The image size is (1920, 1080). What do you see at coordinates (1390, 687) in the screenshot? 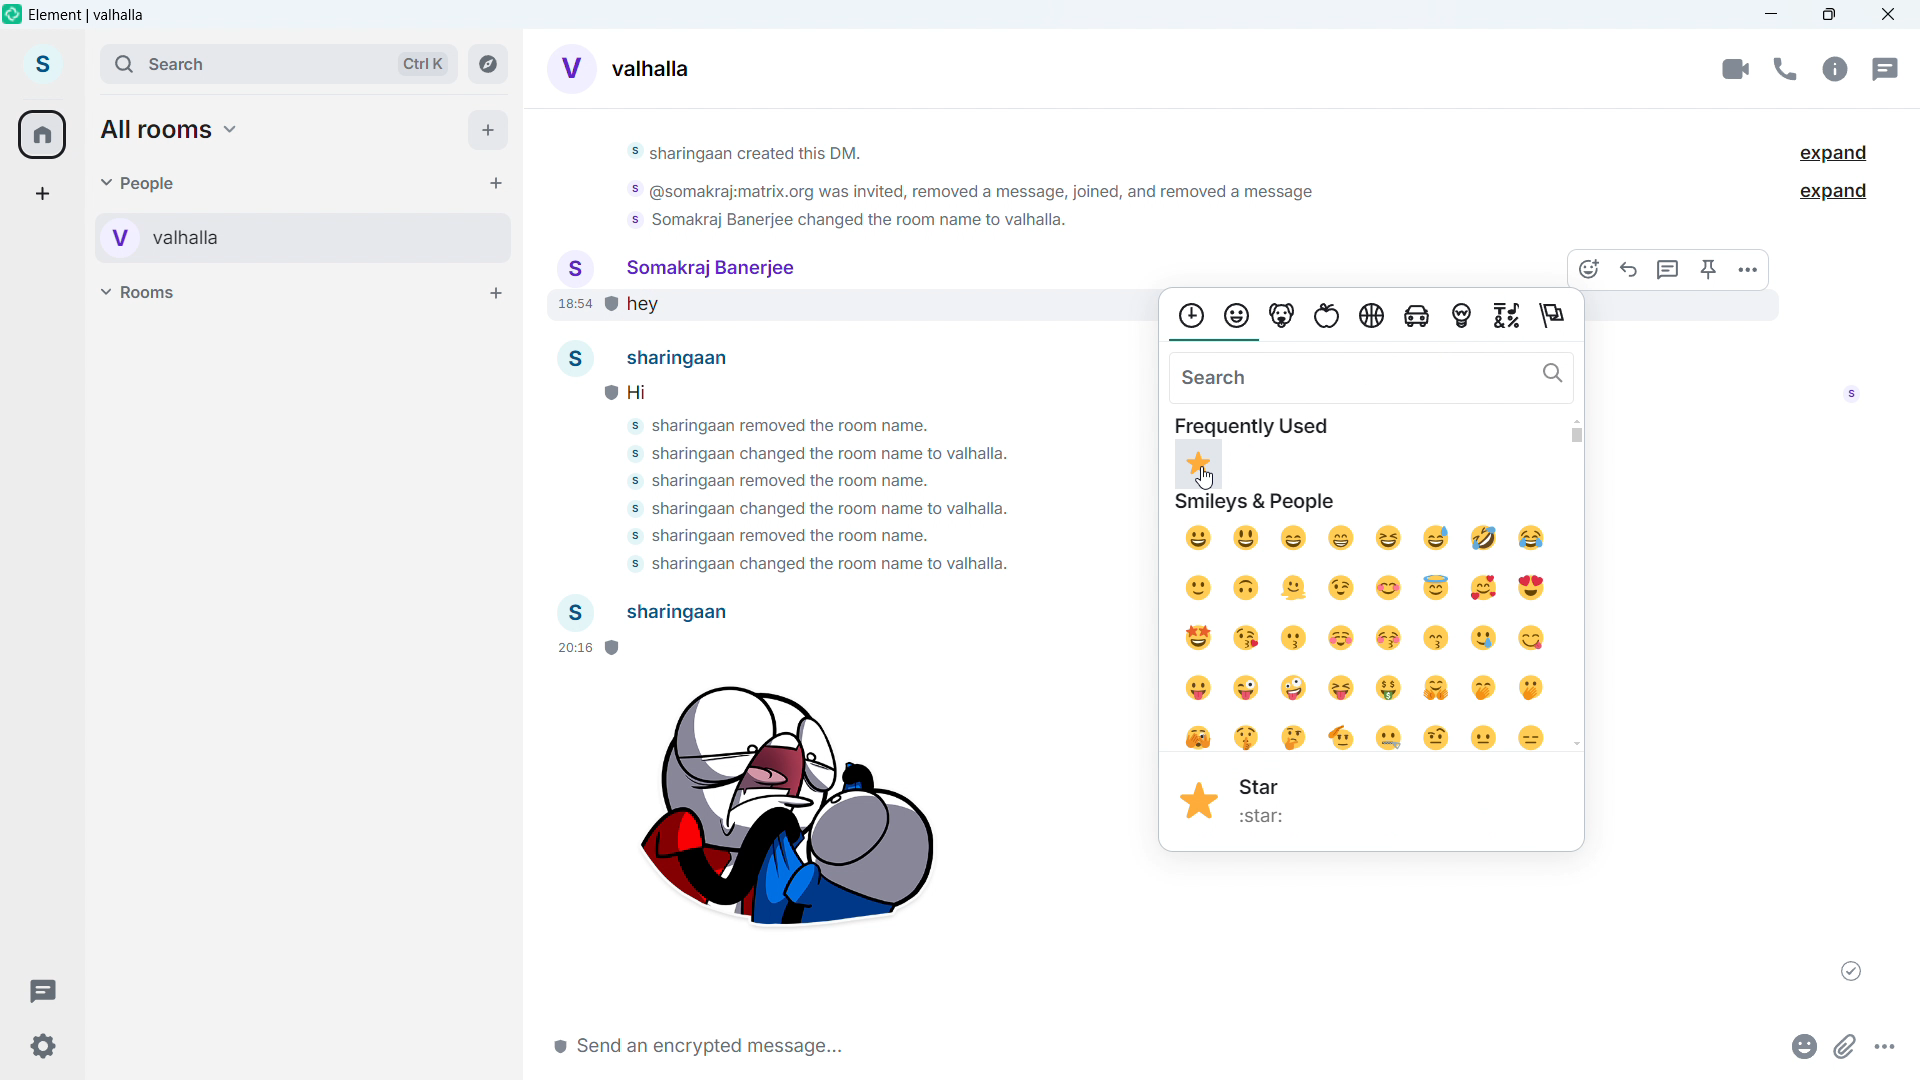
I see `money mouth face` at bounding box center [1390, 687].